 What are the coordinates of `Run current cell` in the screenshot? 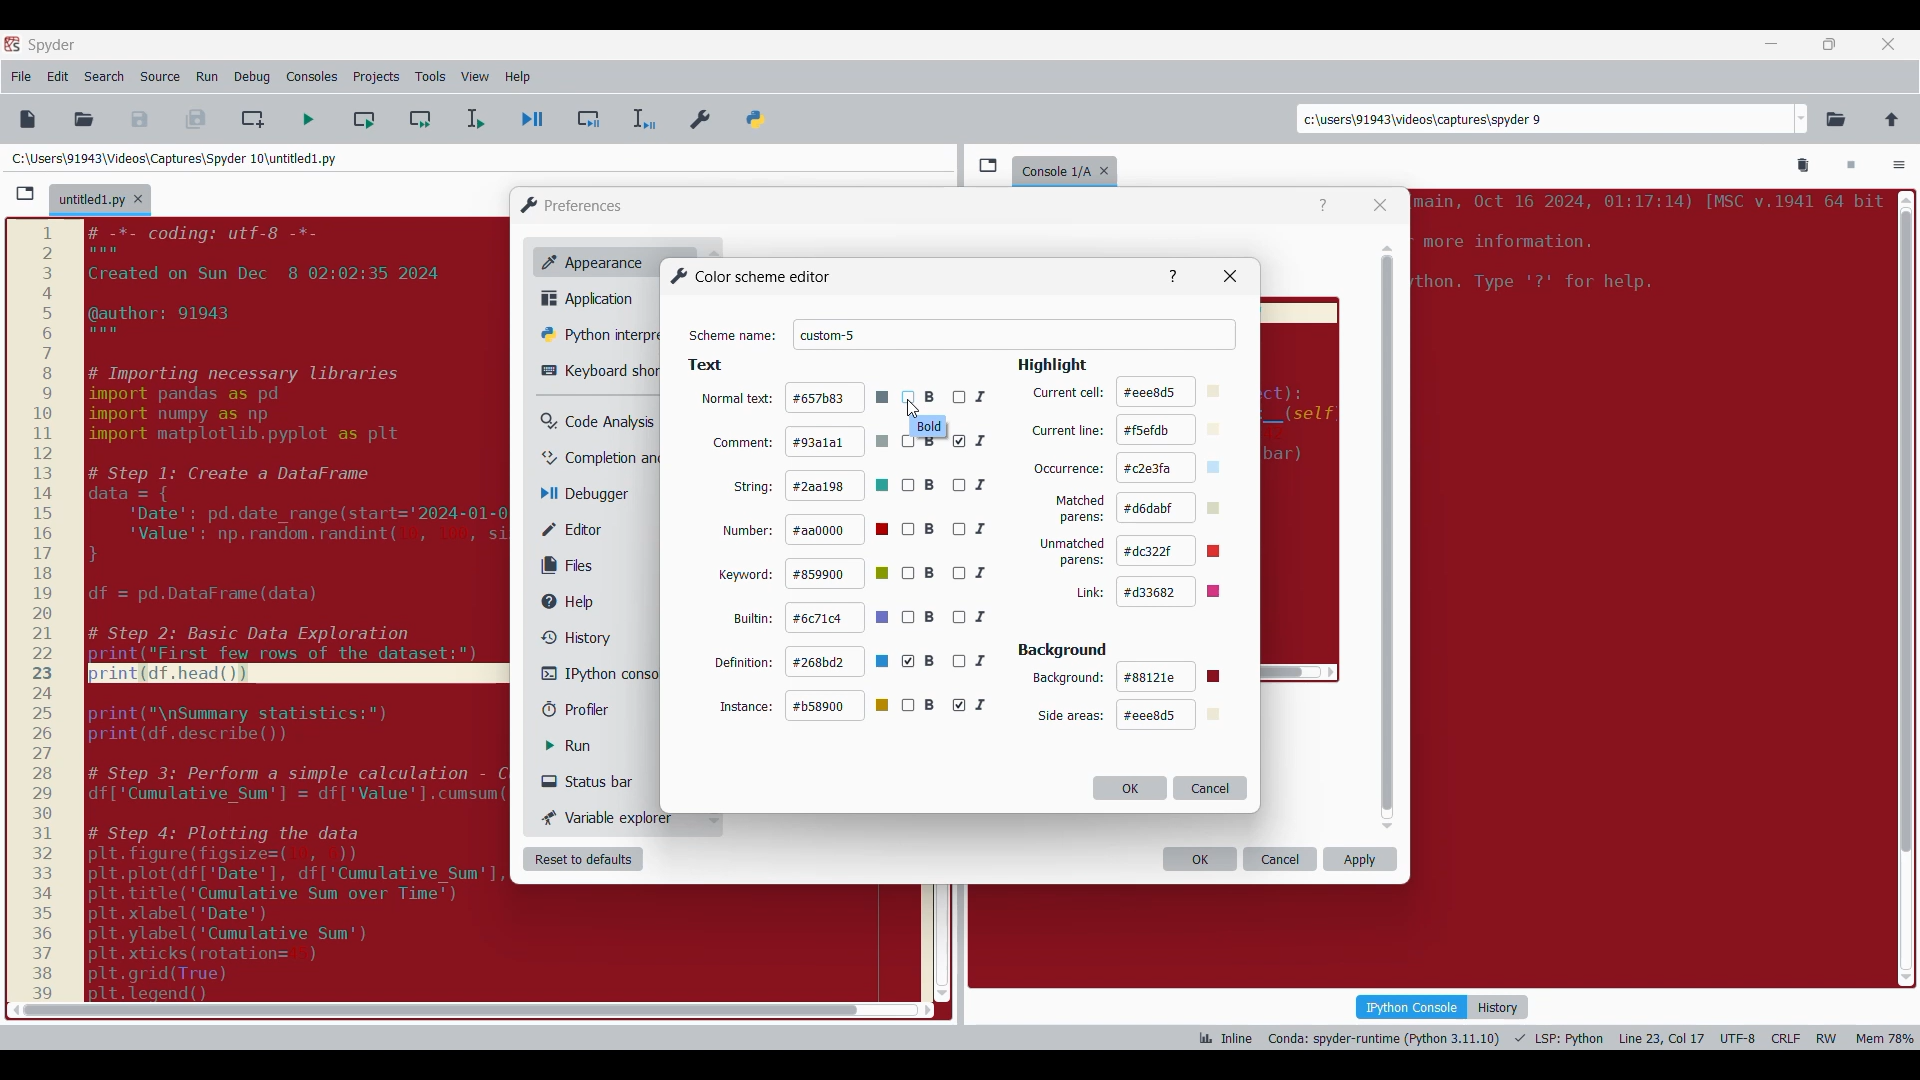 It's located at (364, 119).